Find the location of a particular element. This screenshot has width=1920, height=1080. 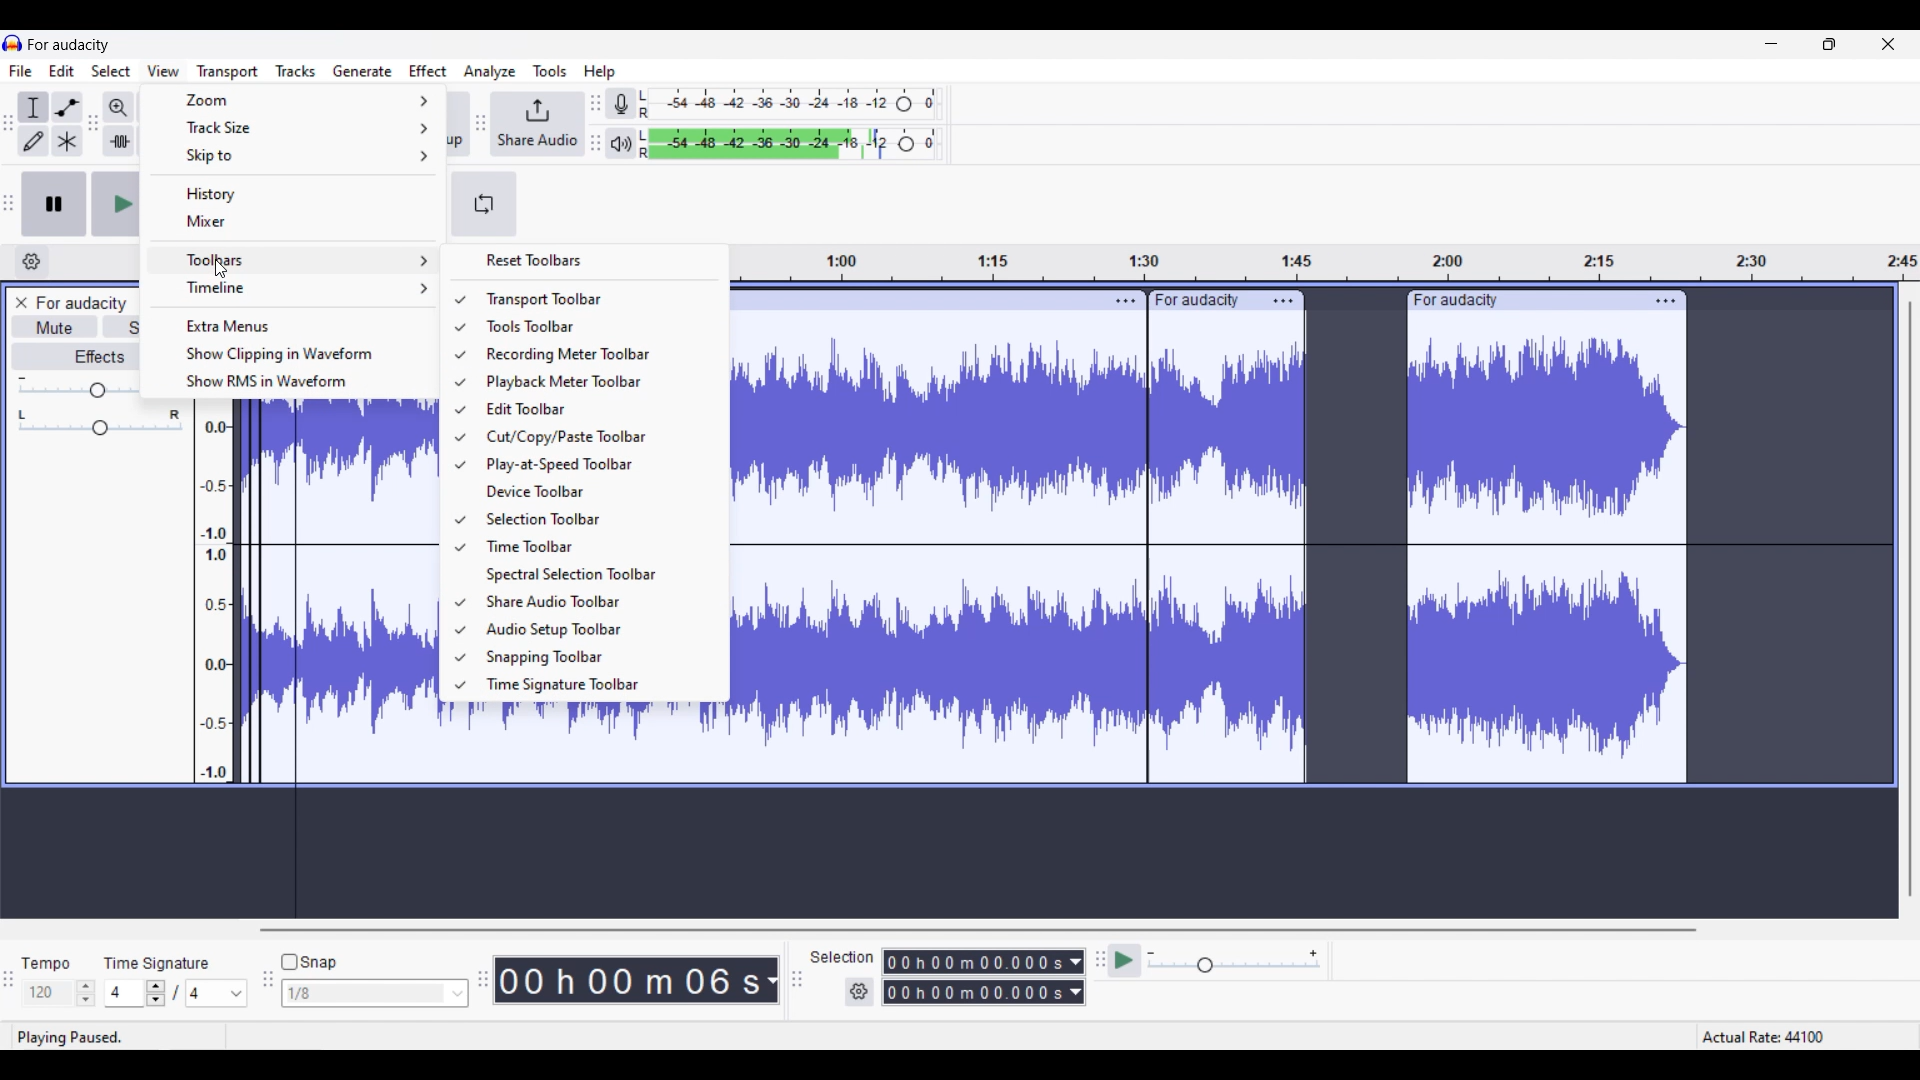

Cut/Copy/Paste toolbar is located at coordinates (593, 437).